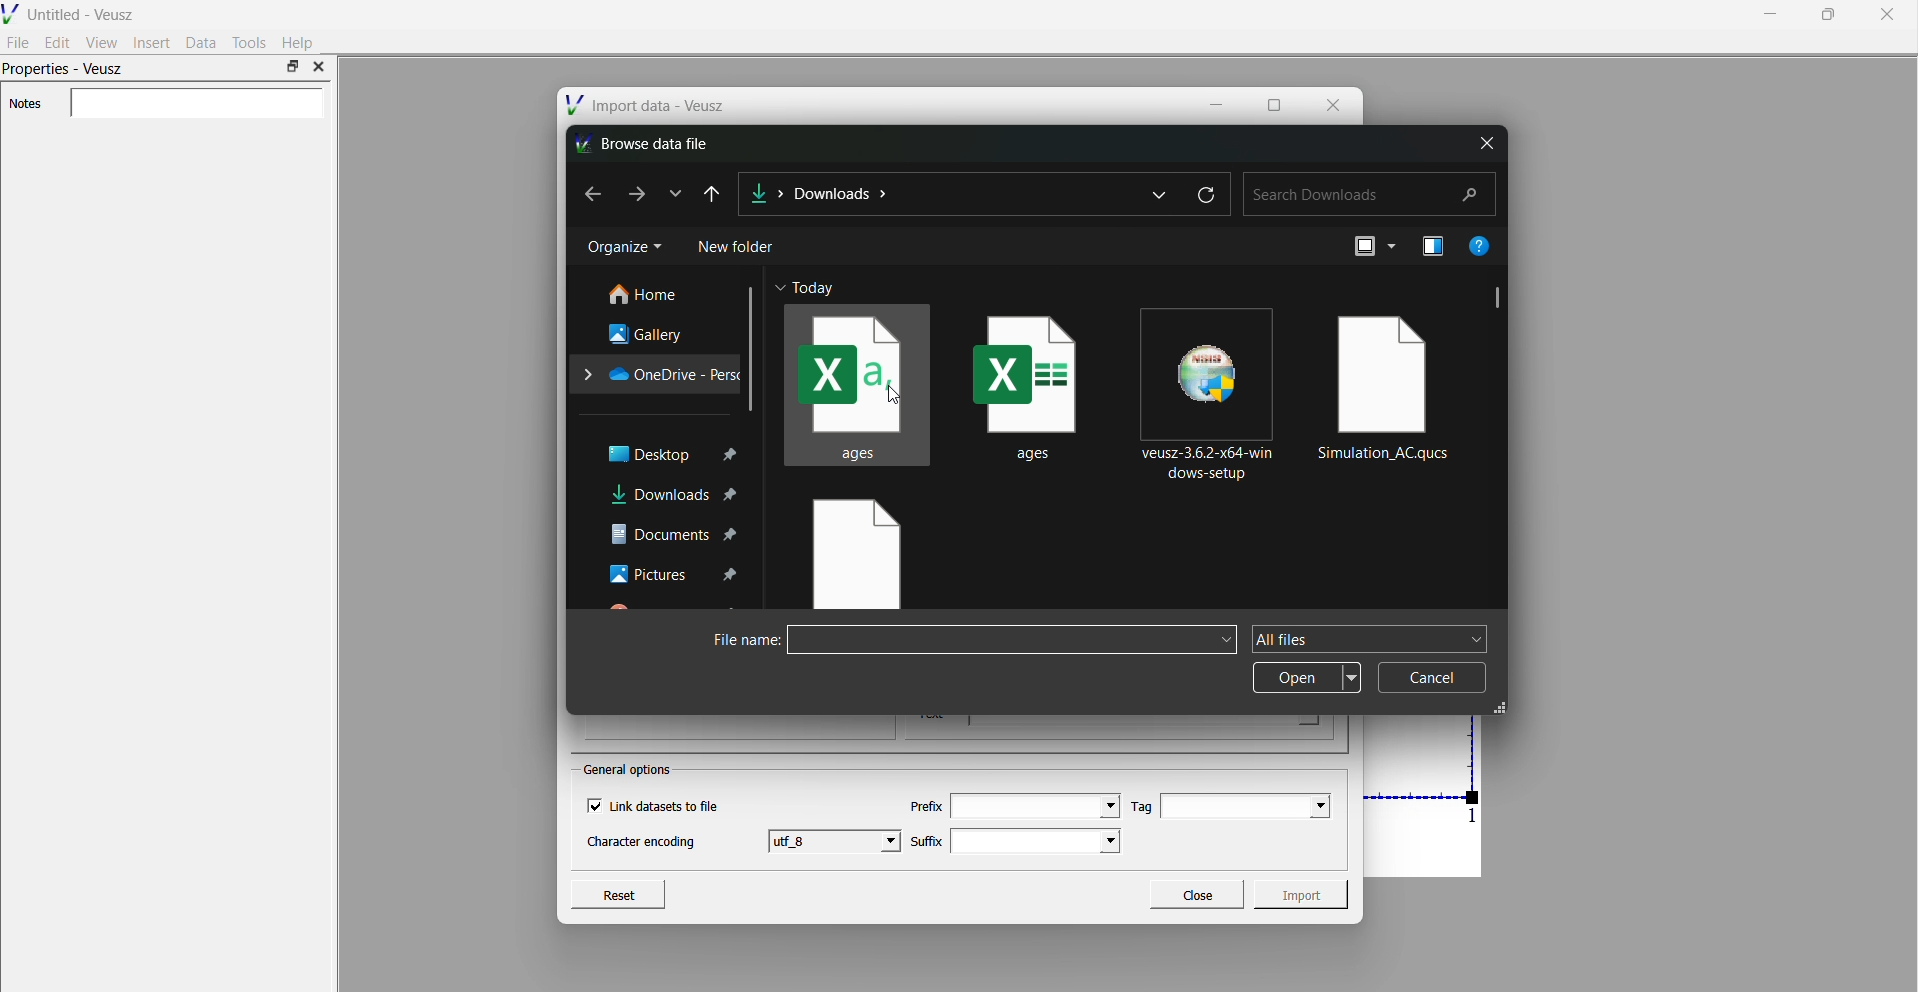 The width and height of the screenshot is (1918, 992). I want to click on File name:, so click(733, 642).